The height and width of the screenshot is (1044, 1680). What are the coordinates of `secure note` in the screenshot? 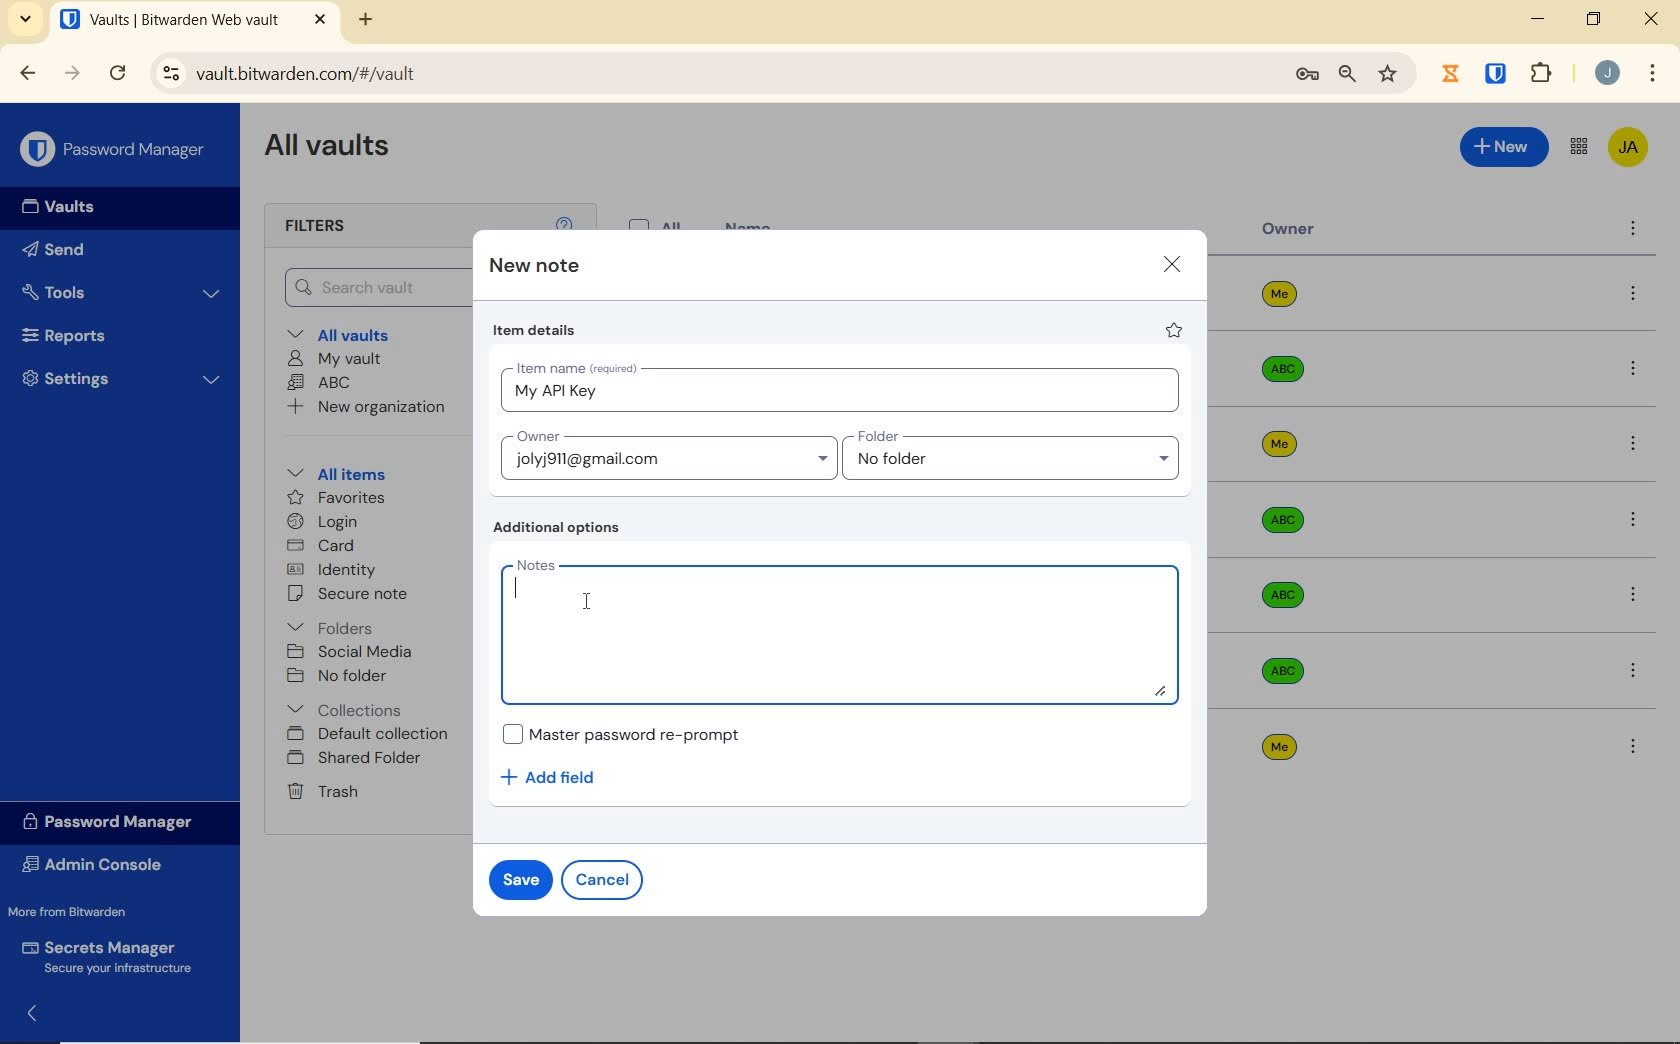 It's located at (365, 596).